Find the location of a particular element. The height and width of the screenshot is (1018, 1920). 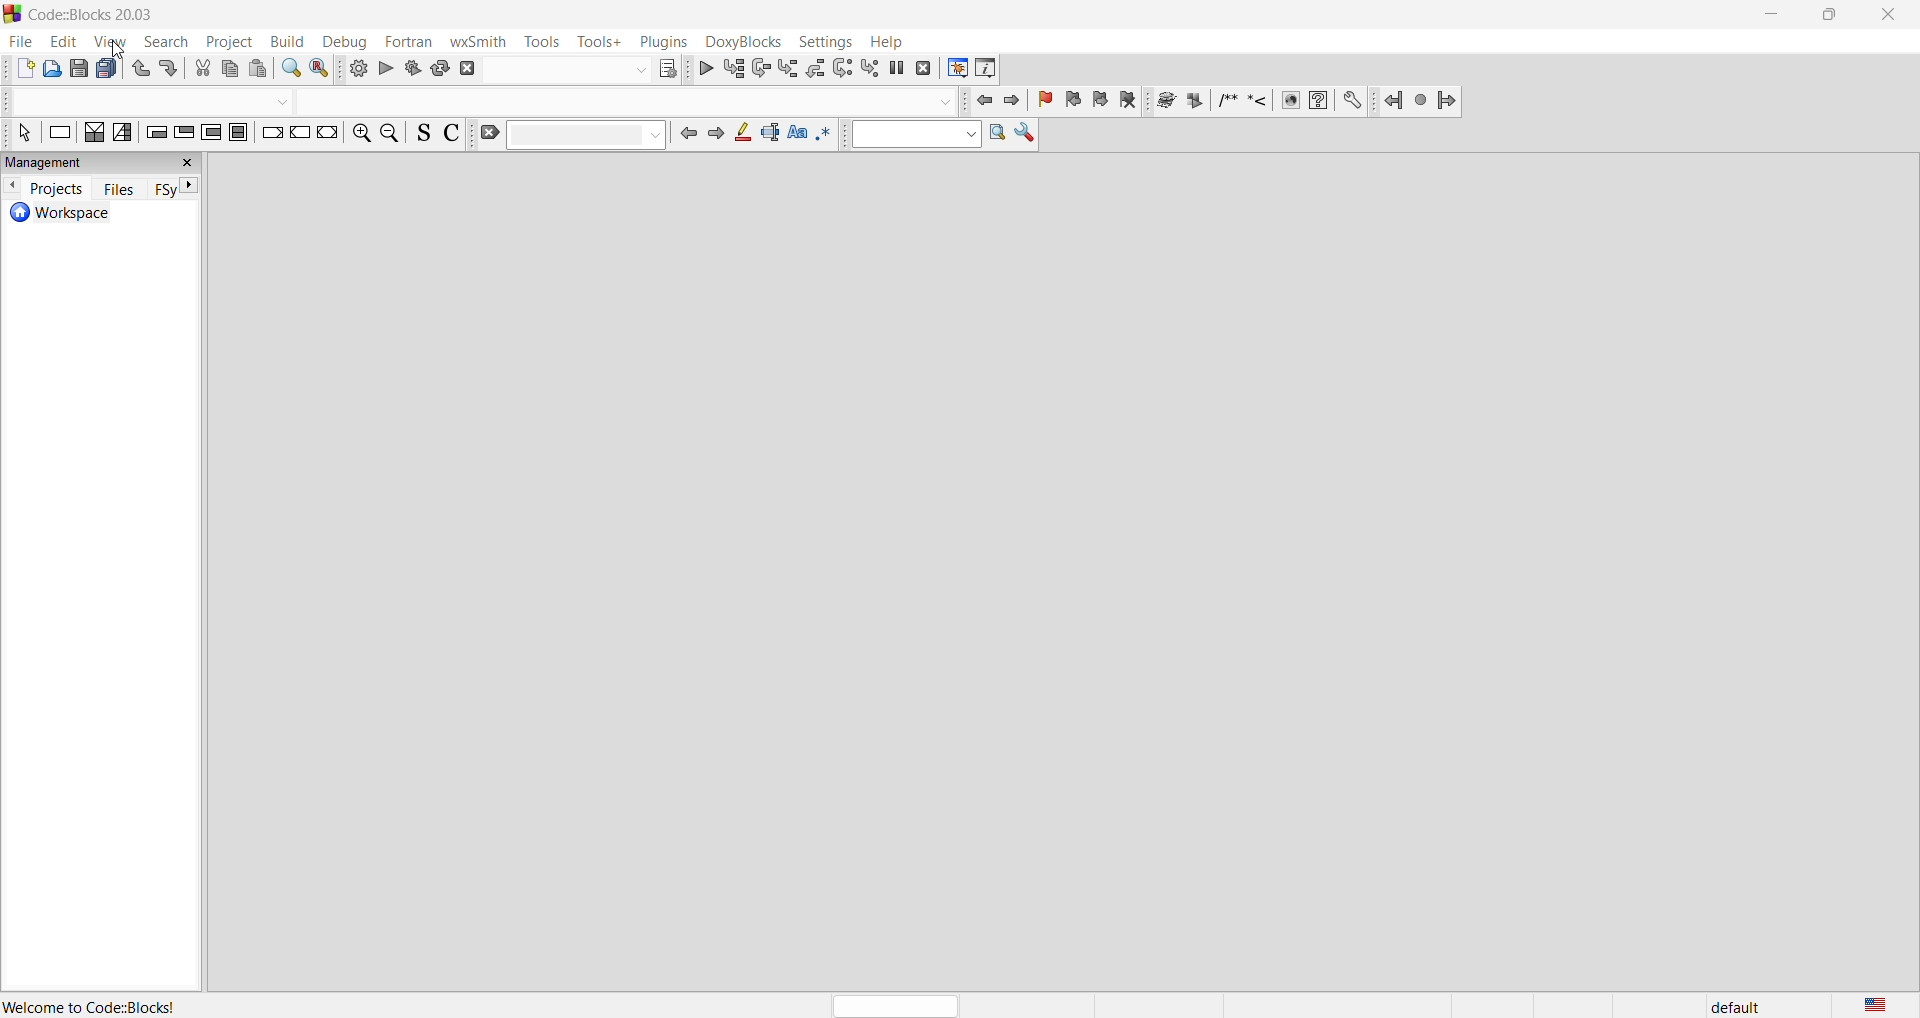

run doxywizard is located at coordinates (1163, 104).